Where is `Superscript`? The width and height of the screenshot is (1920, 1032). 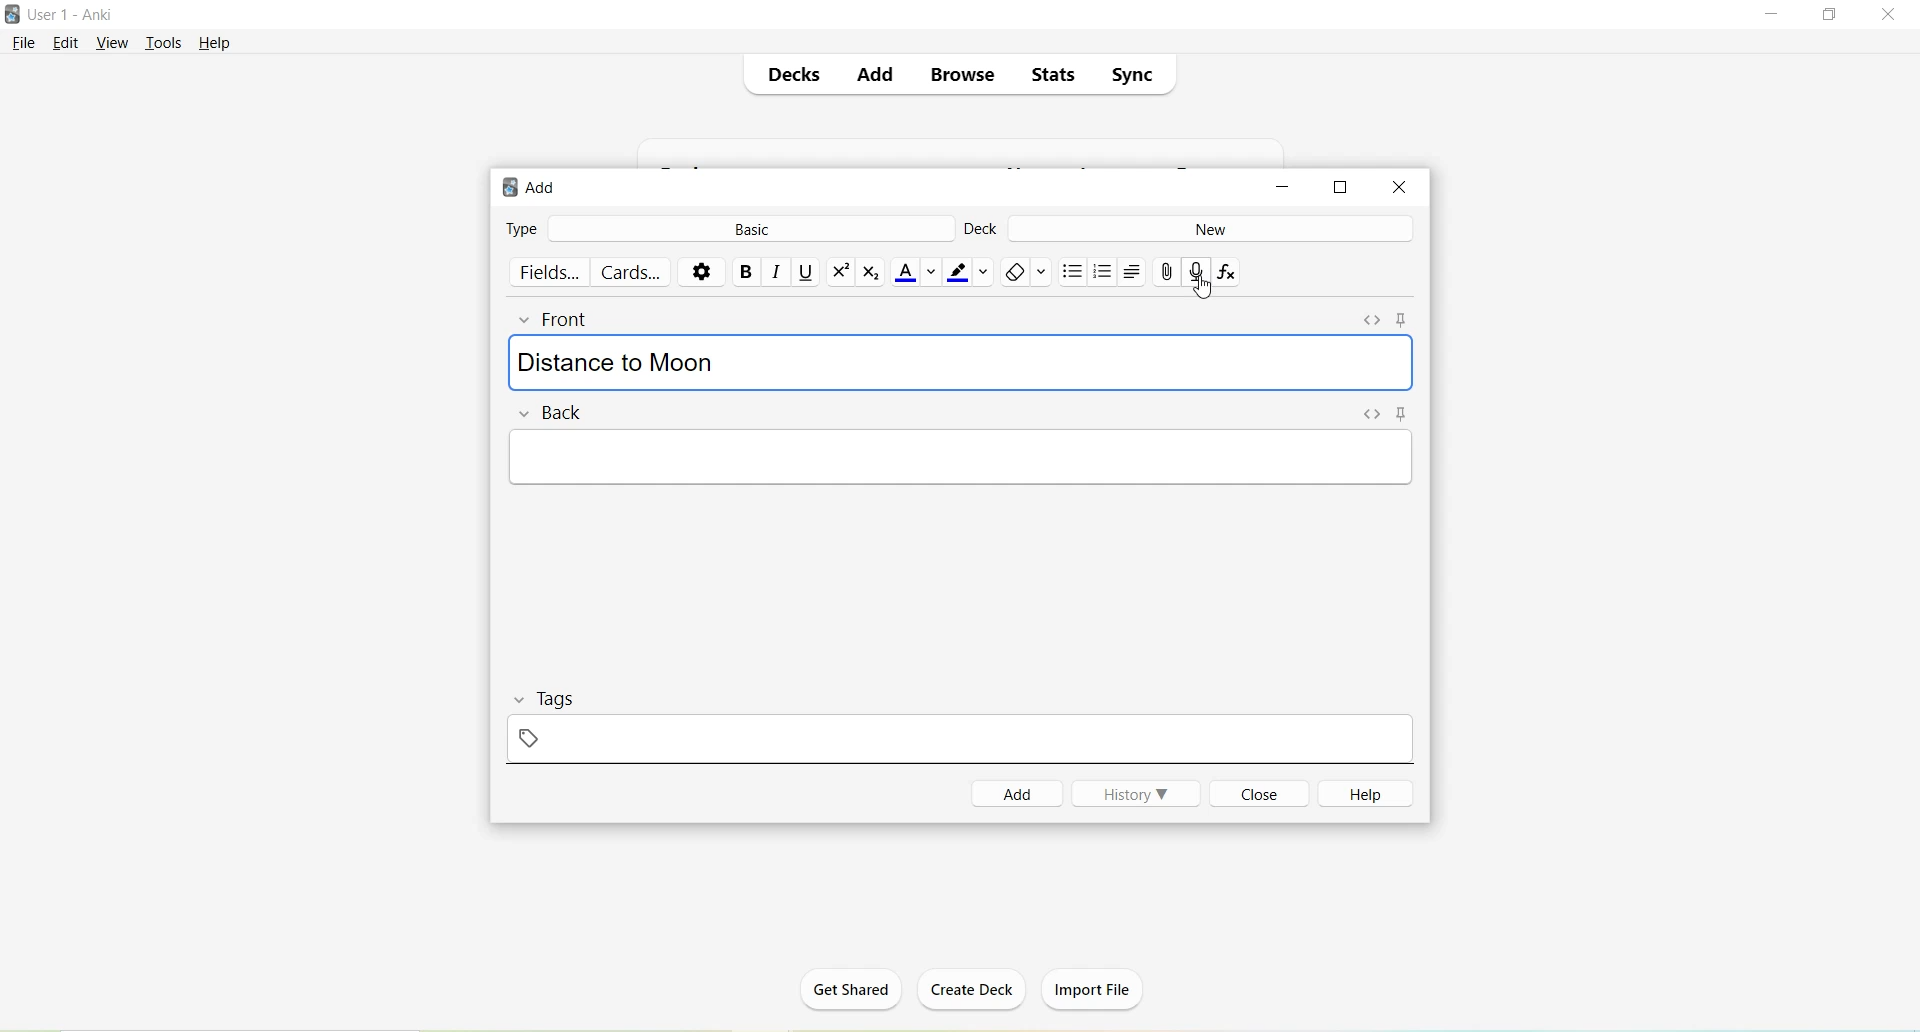
Superscript is located at coordinates (840, 274).